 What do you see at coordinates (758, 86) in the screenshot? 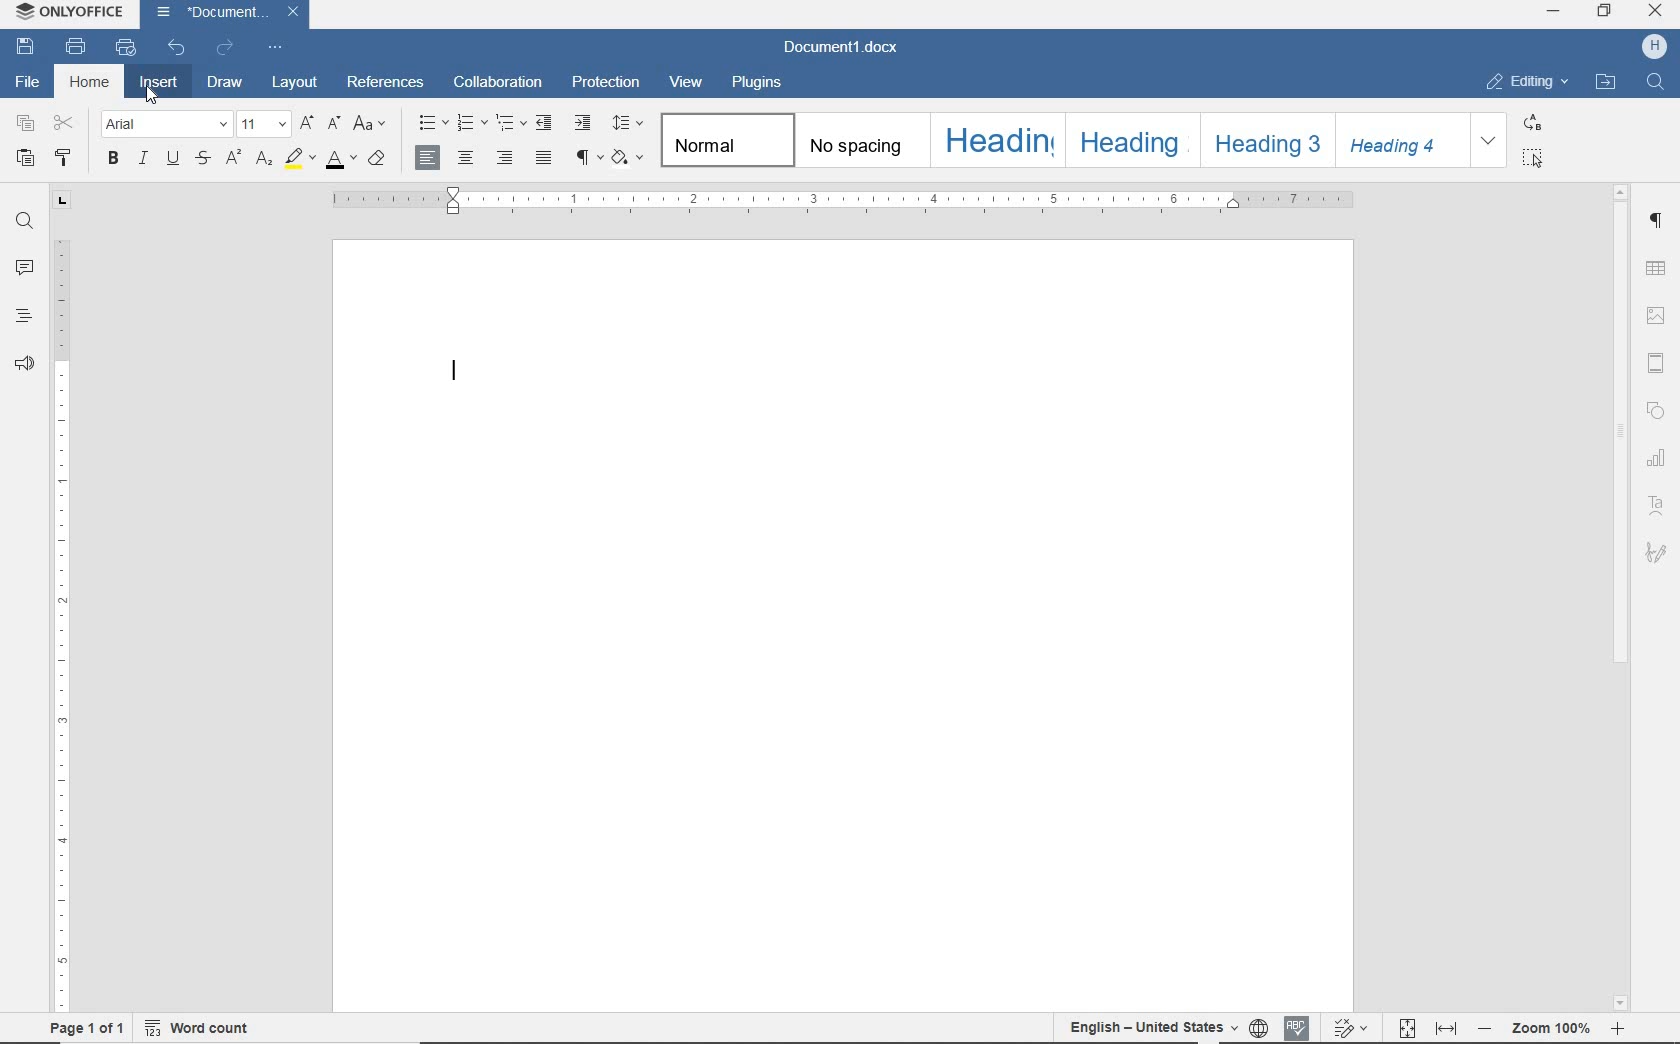
I see `plugins` at bounding box center [758, 86].